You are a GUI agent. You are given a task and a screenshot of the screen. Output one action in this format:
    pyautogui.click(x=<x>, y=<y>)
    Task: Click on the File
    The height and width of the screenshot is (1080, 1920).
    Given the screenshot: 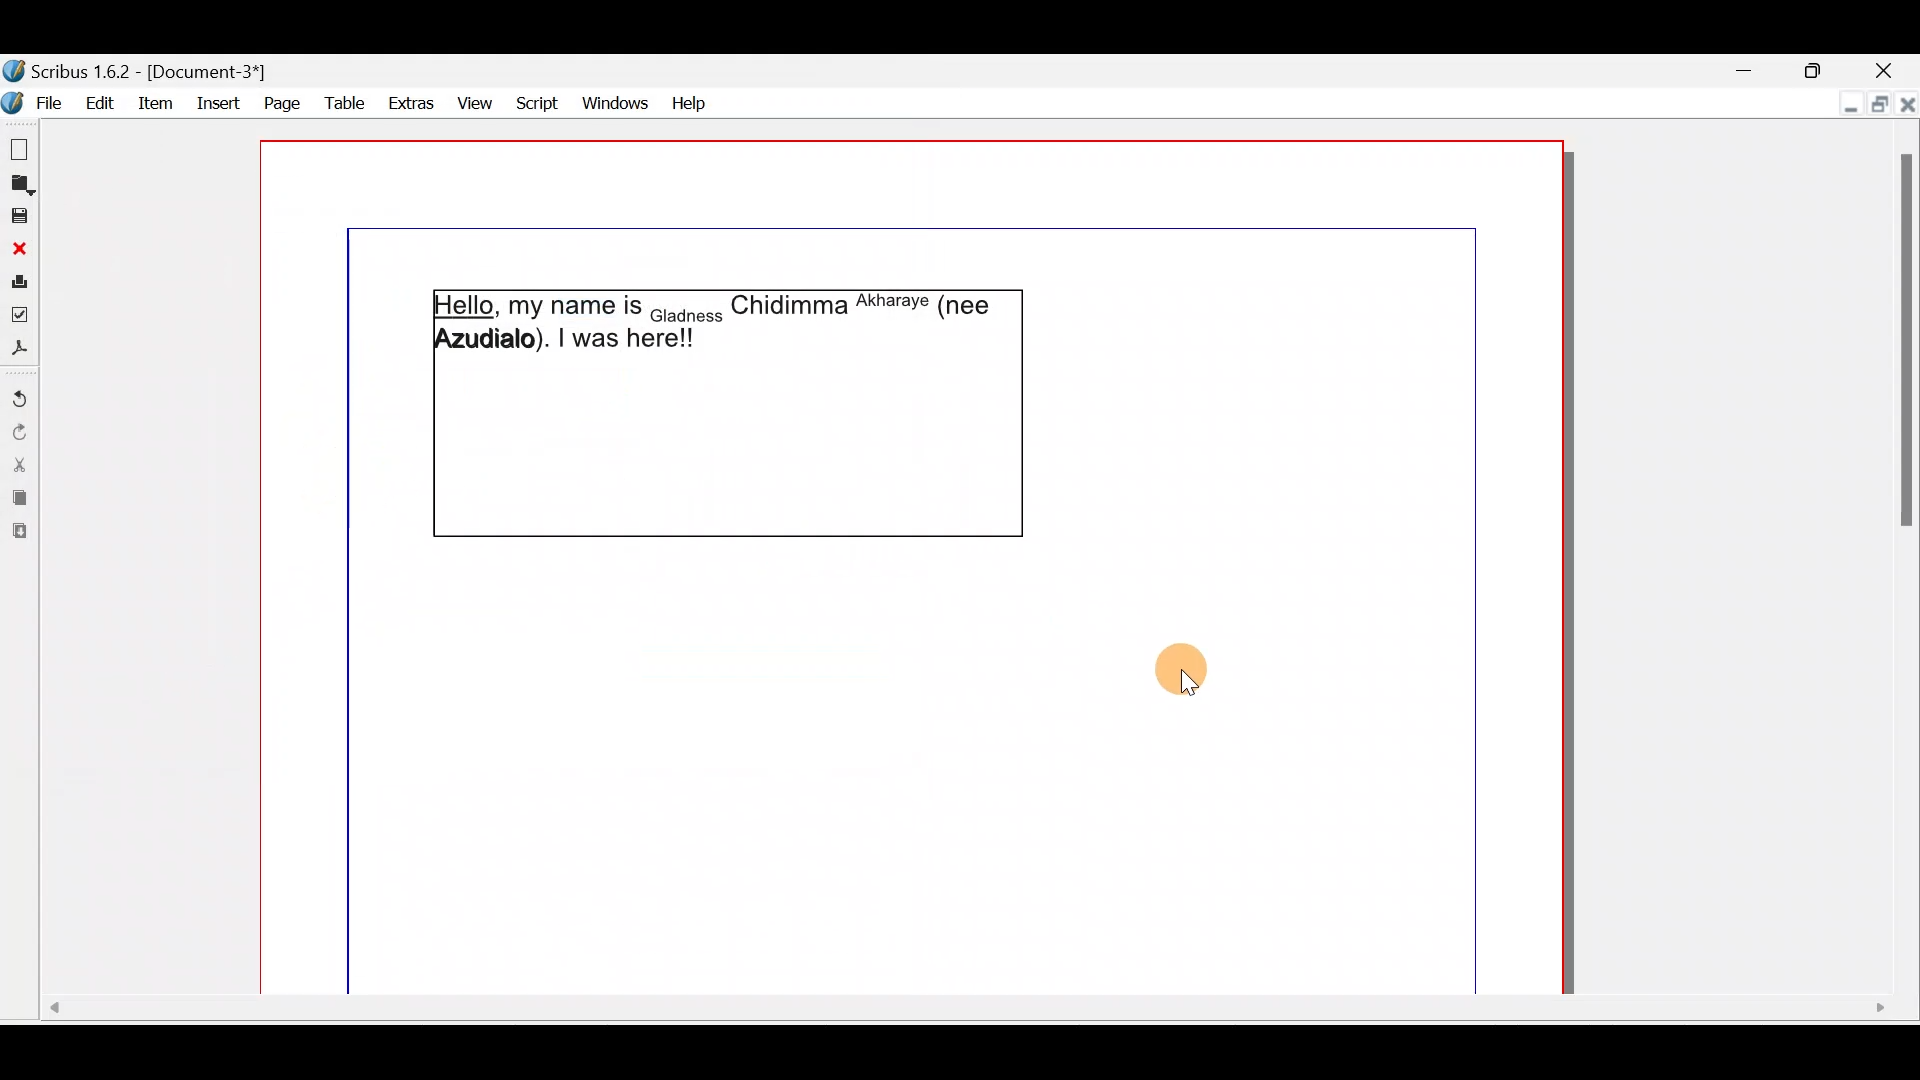 What is the action you would take?
    pyautogui.click(x=49, y=103)
    